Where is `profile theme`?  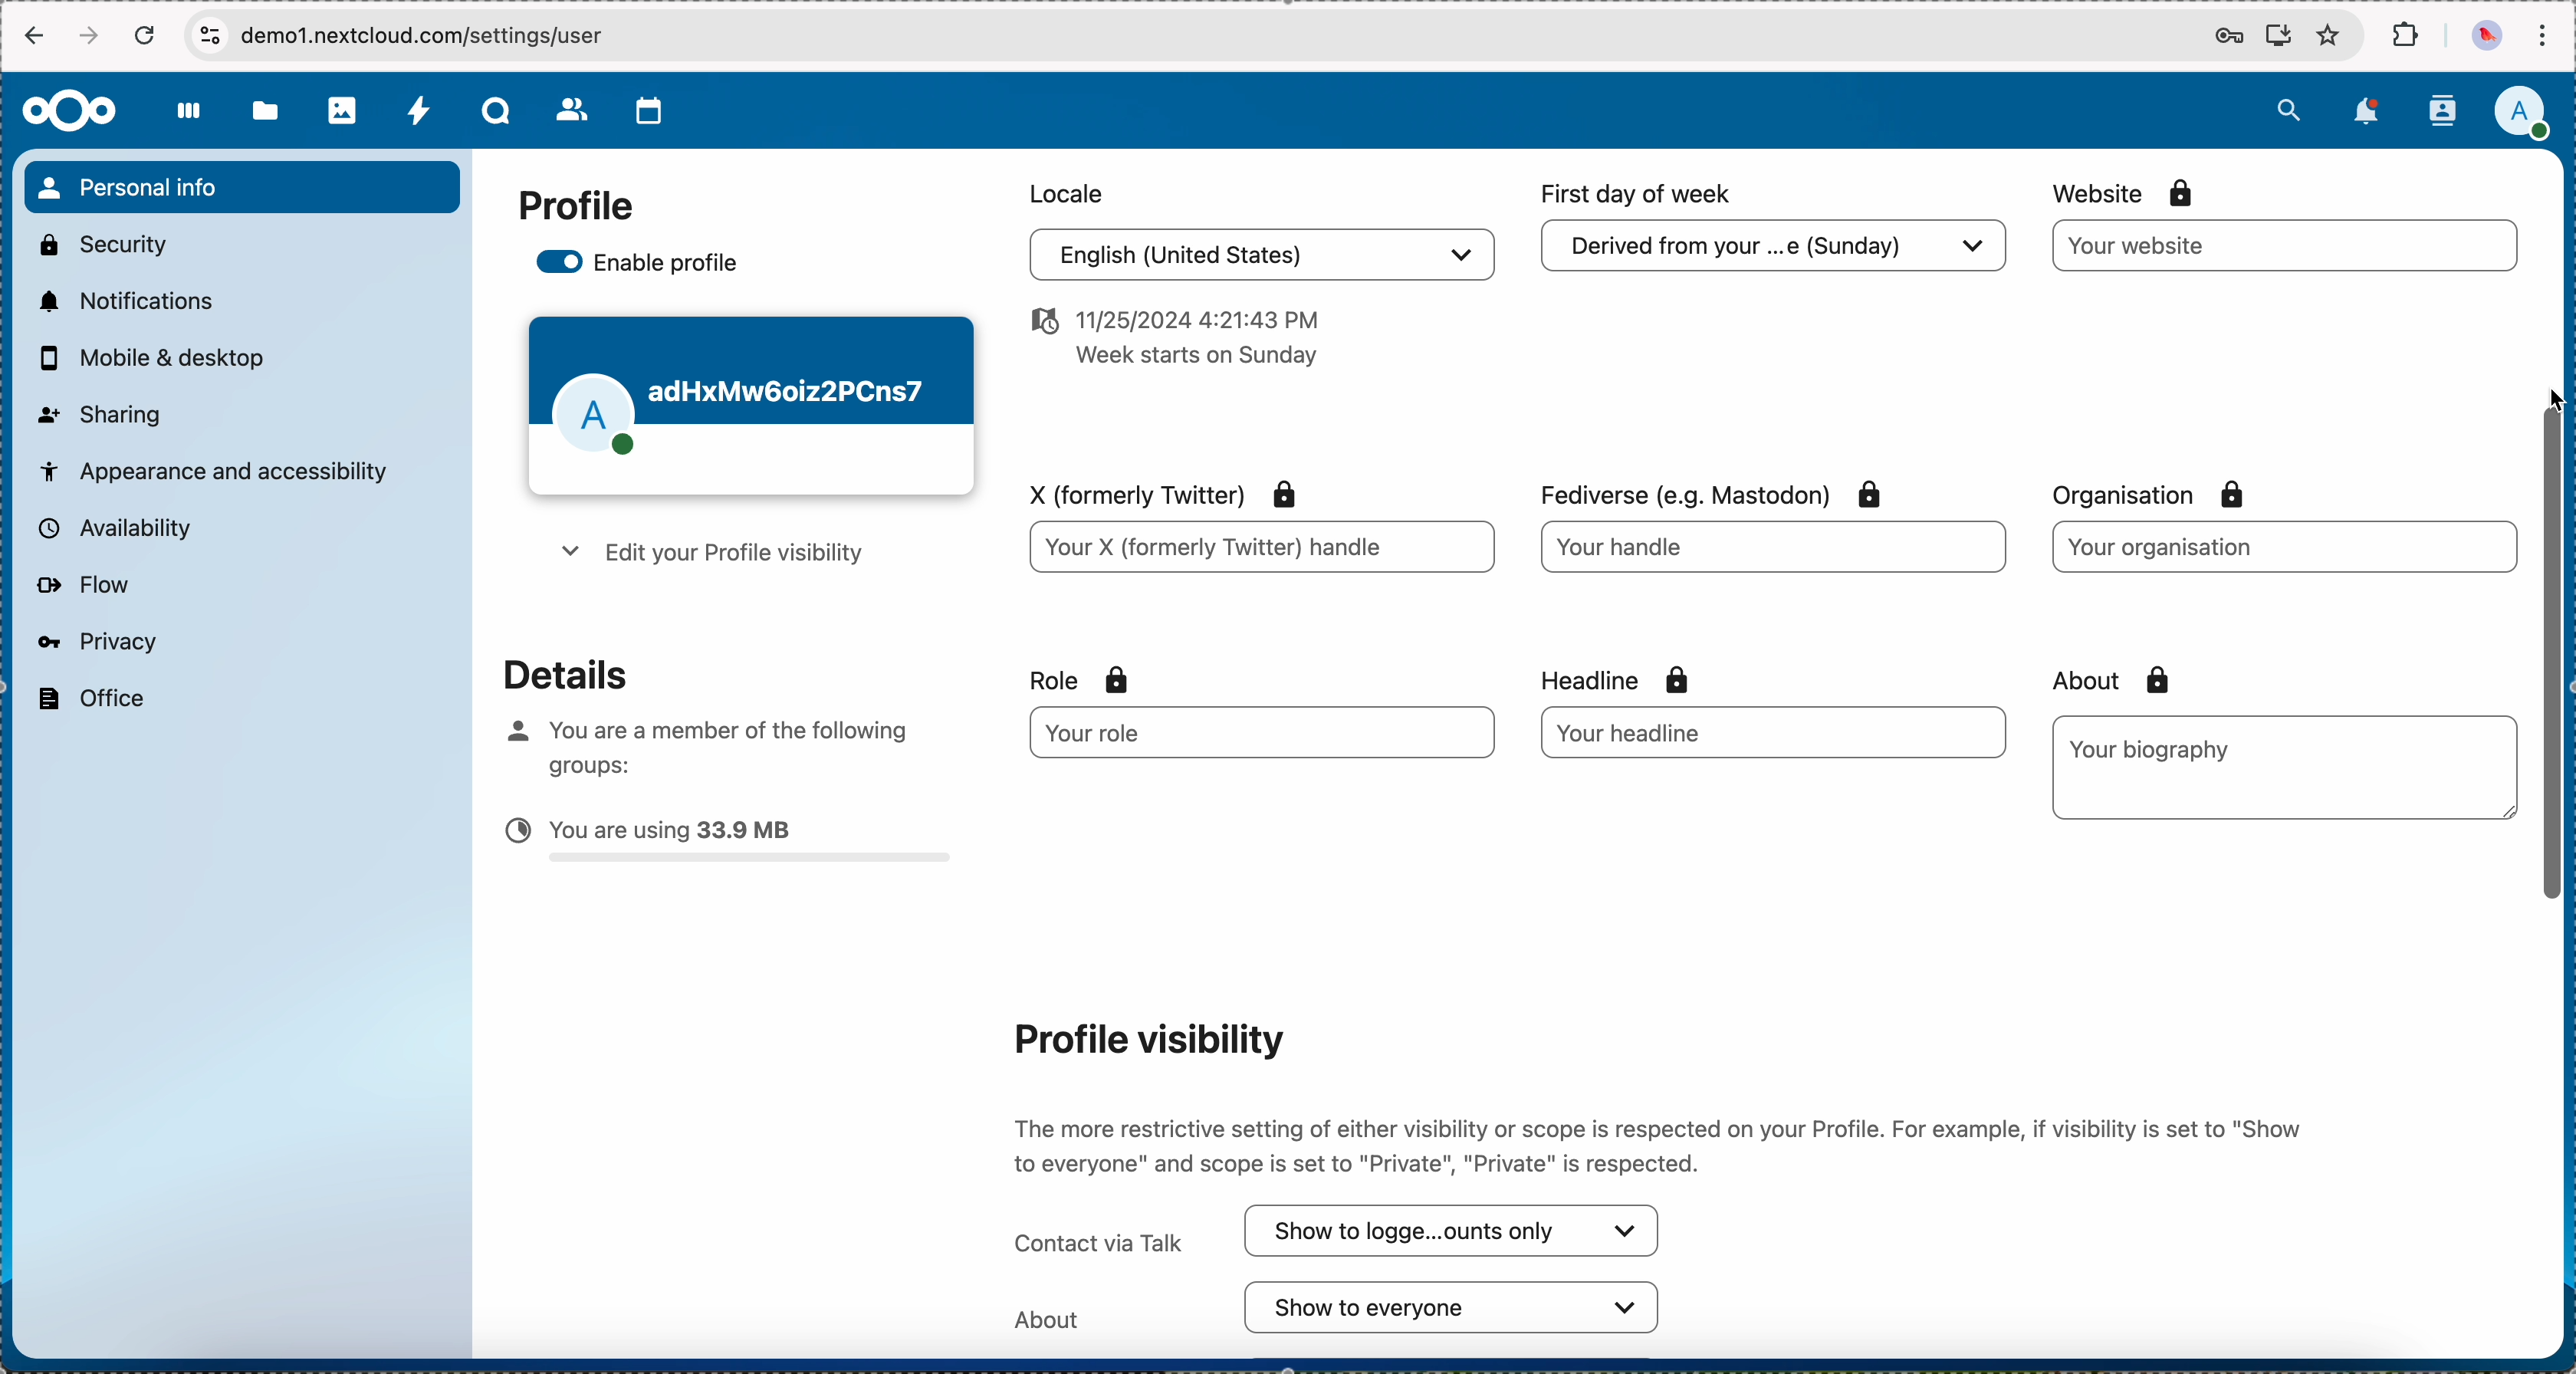 profile theme is located at coordinates (750, 407).